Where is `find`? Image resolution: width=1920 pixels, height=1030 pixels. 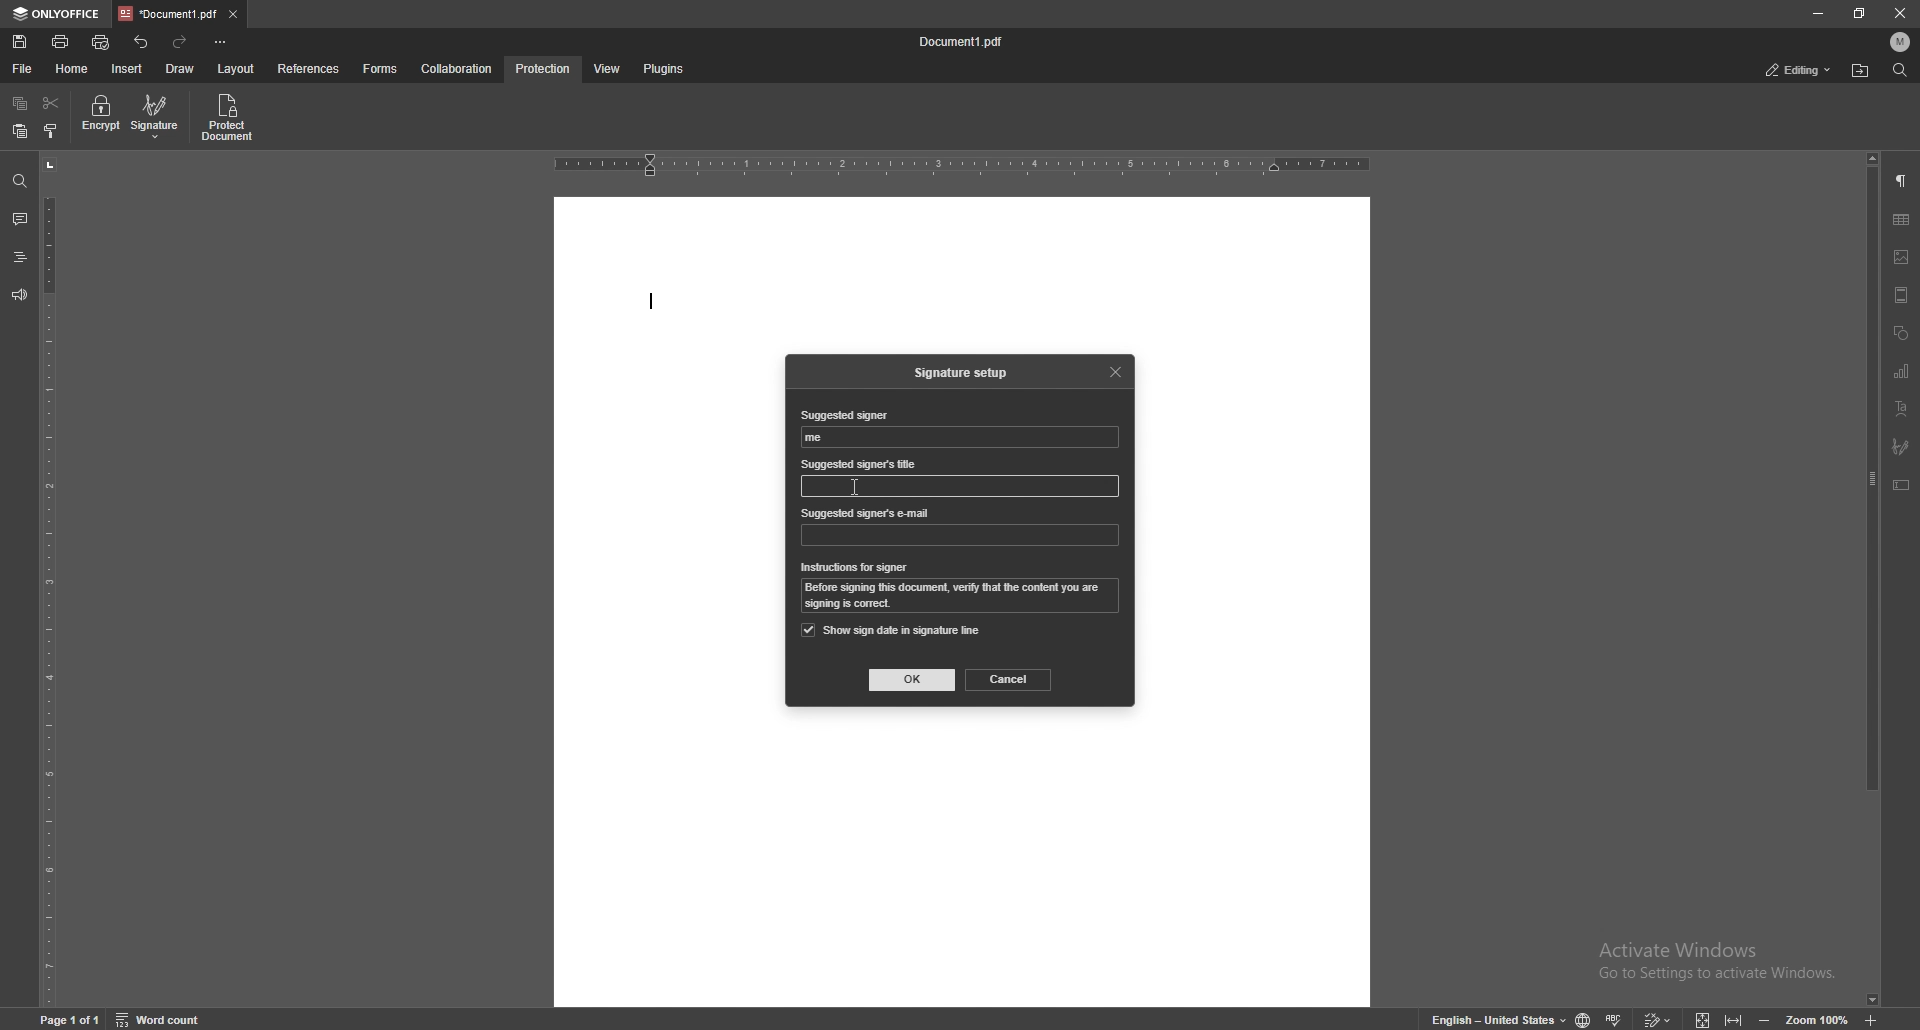 find is located at coordinates (1900, 71).